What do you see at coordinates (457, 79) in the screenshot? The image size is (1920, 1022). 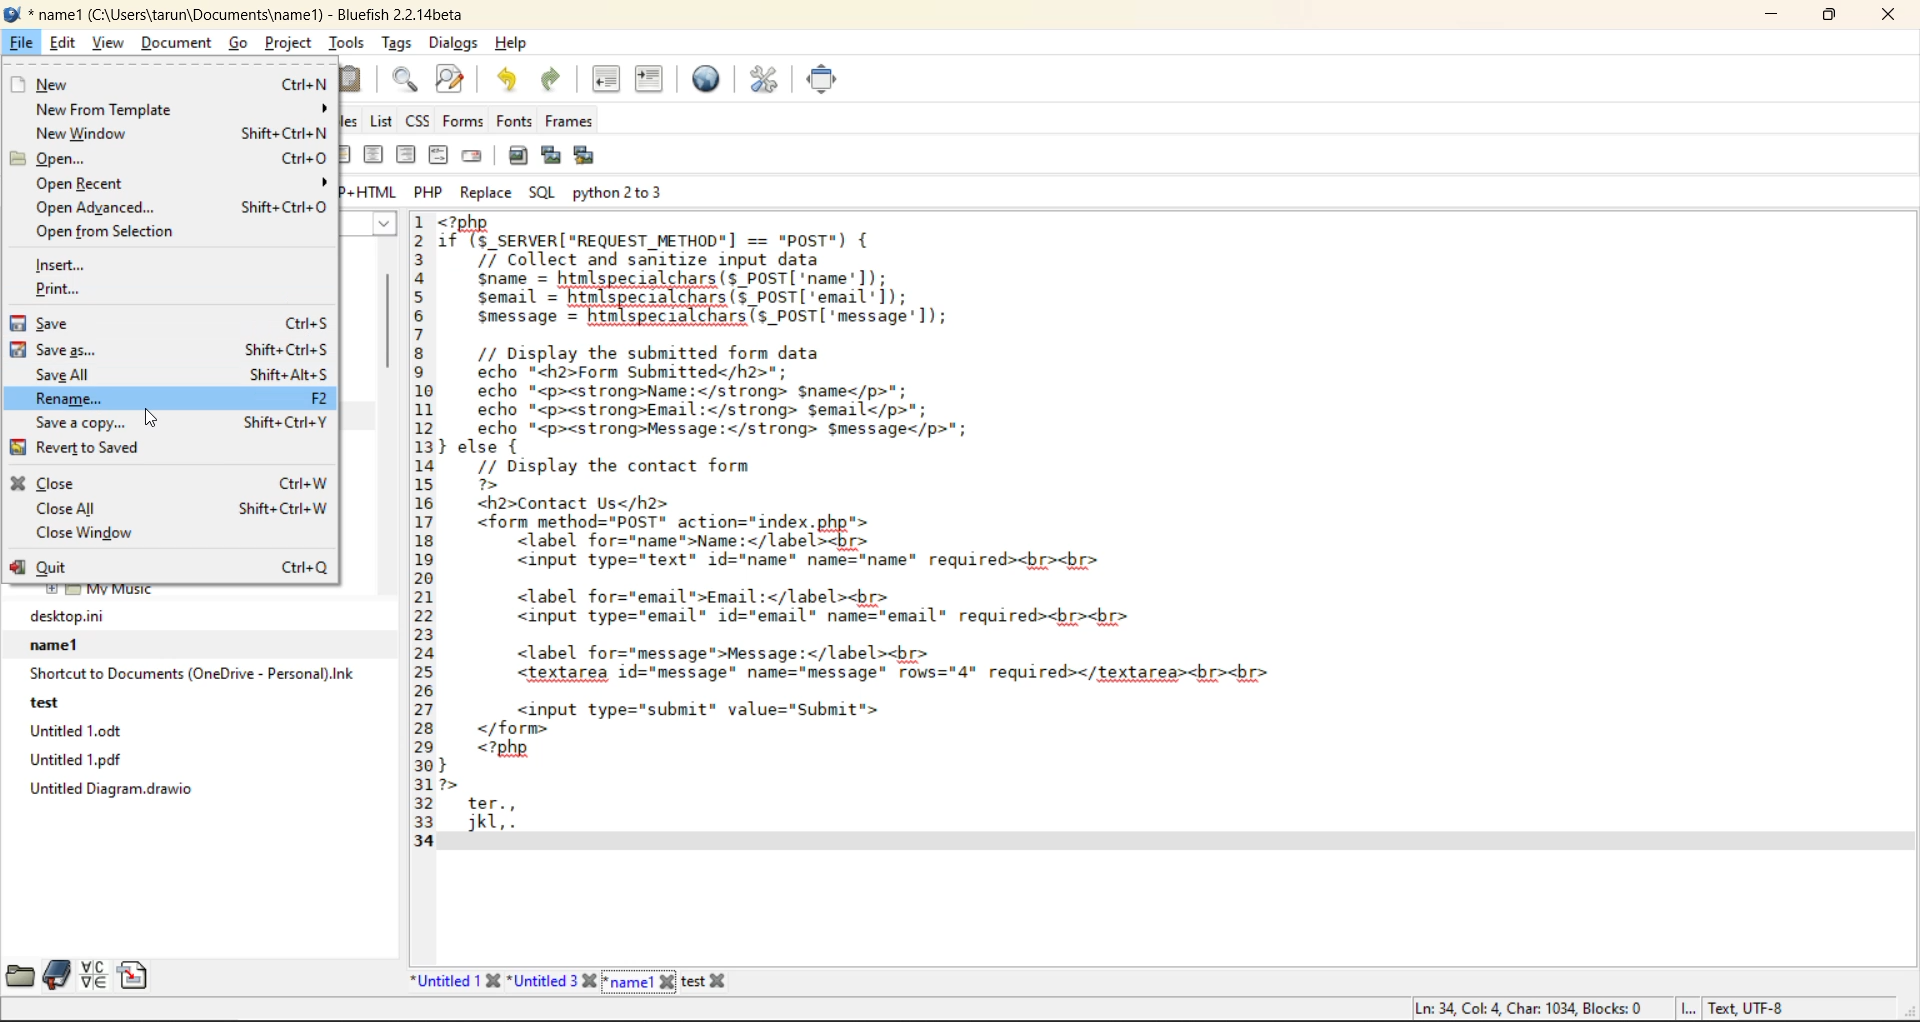 I see `find and replace` at bounding box center [457, 79].